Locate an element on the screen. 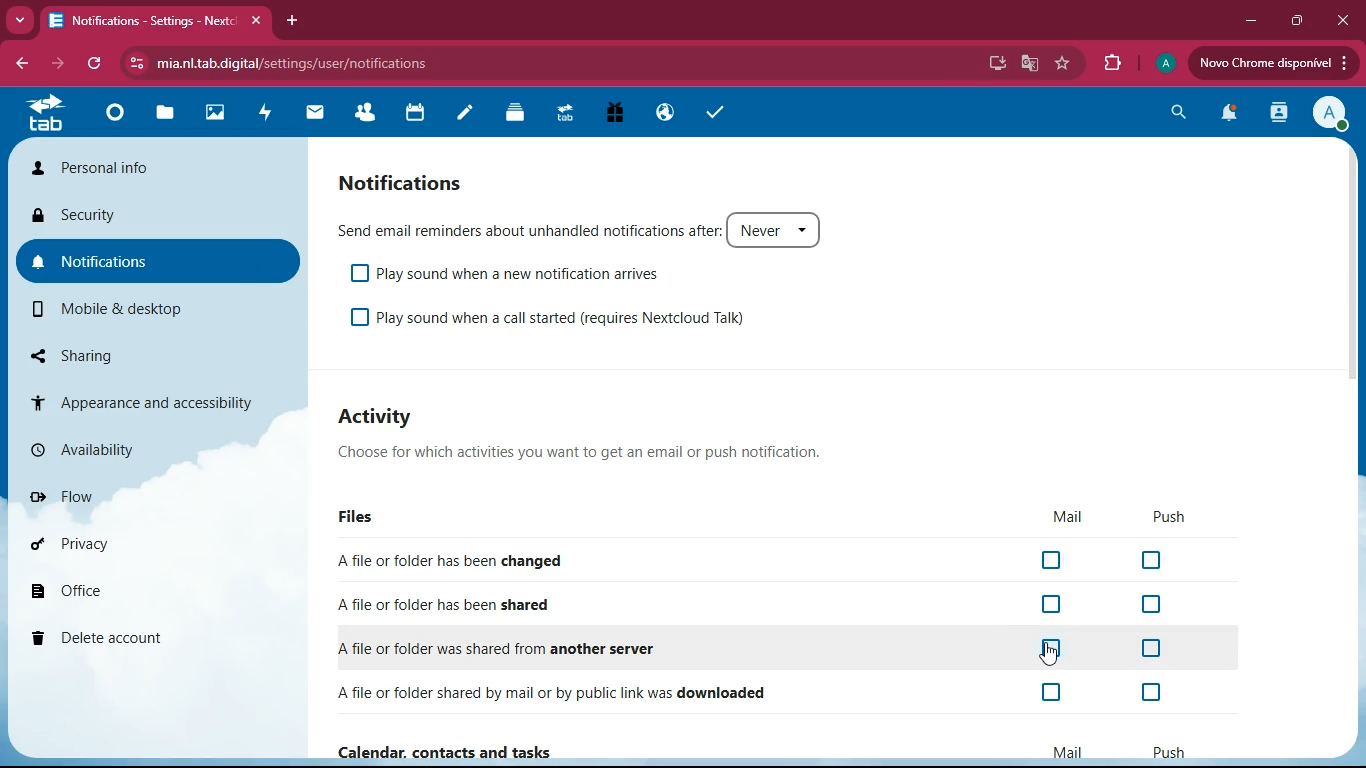 Image resolution: width=1366 pixels, height=768 pixels. notes is located at coordinates (458, 115).